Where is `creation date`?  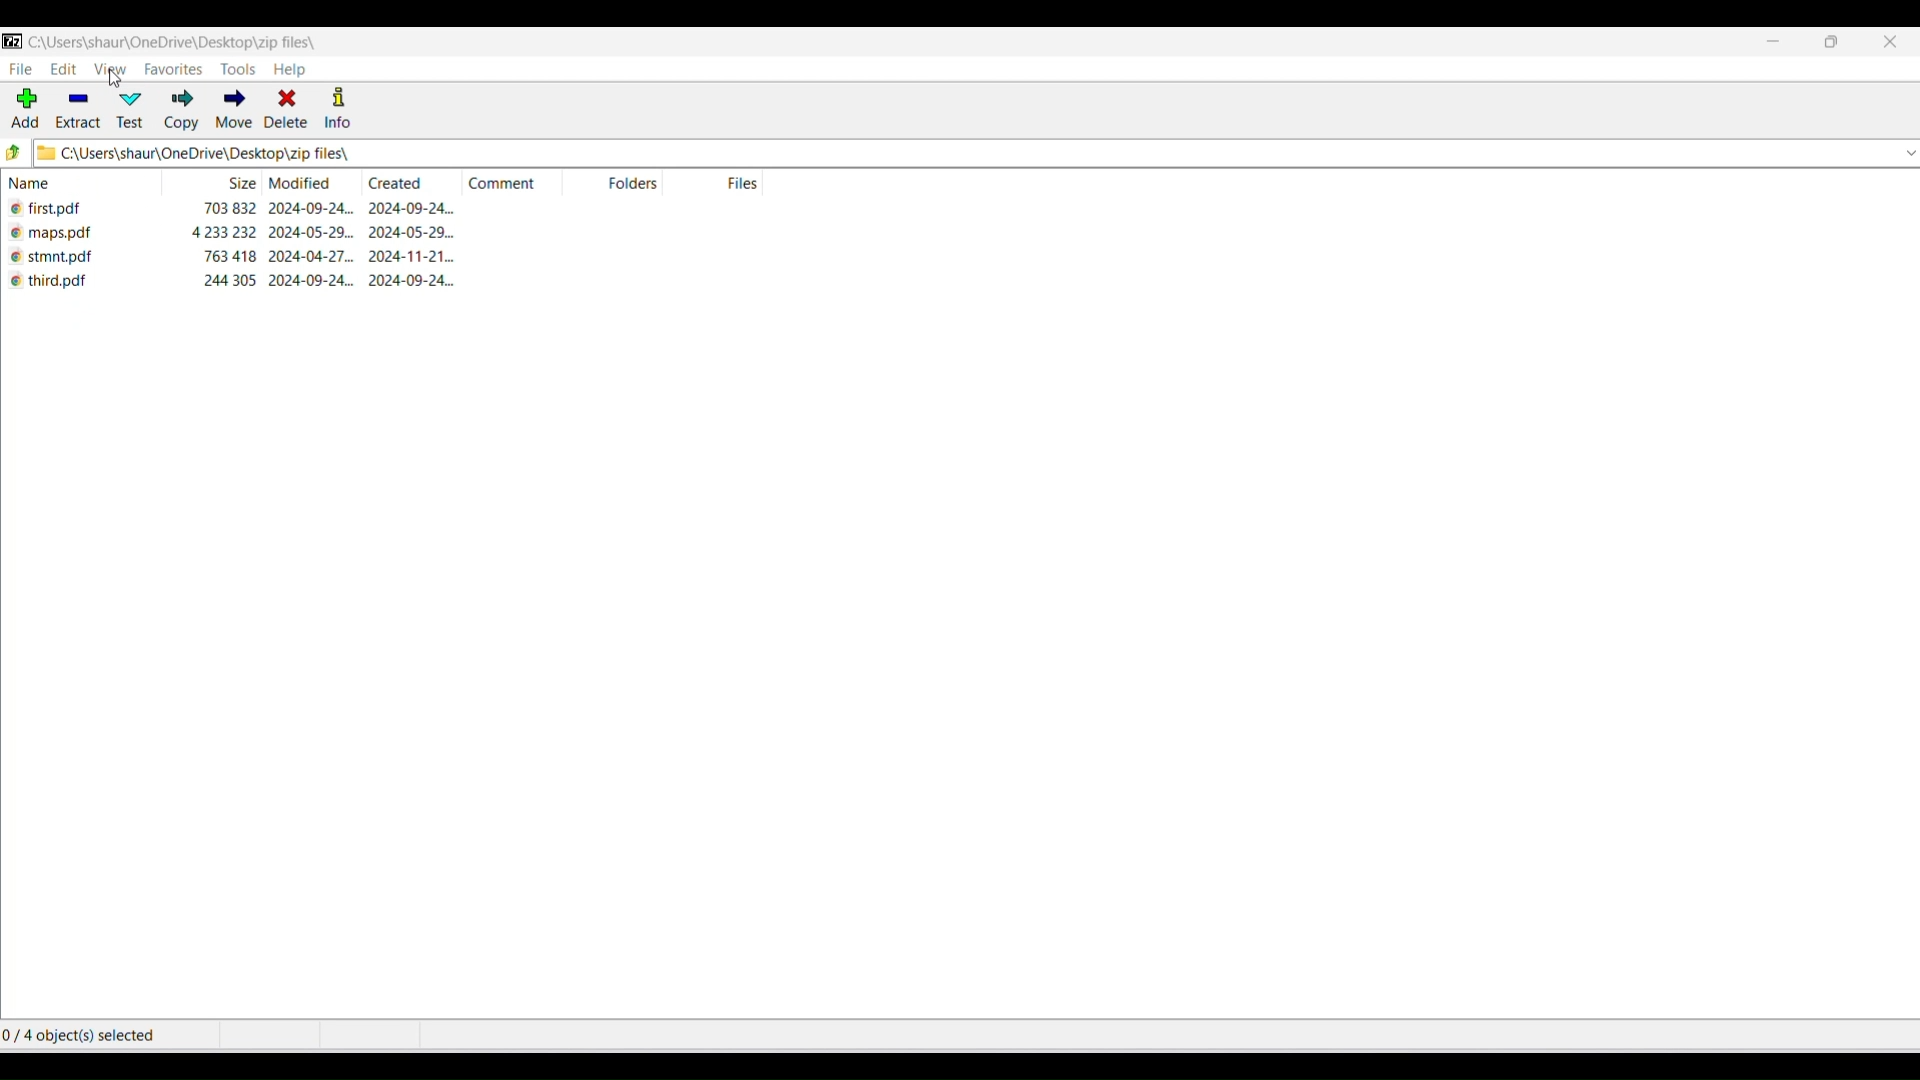 creation date is located at coordinates (423, 283).